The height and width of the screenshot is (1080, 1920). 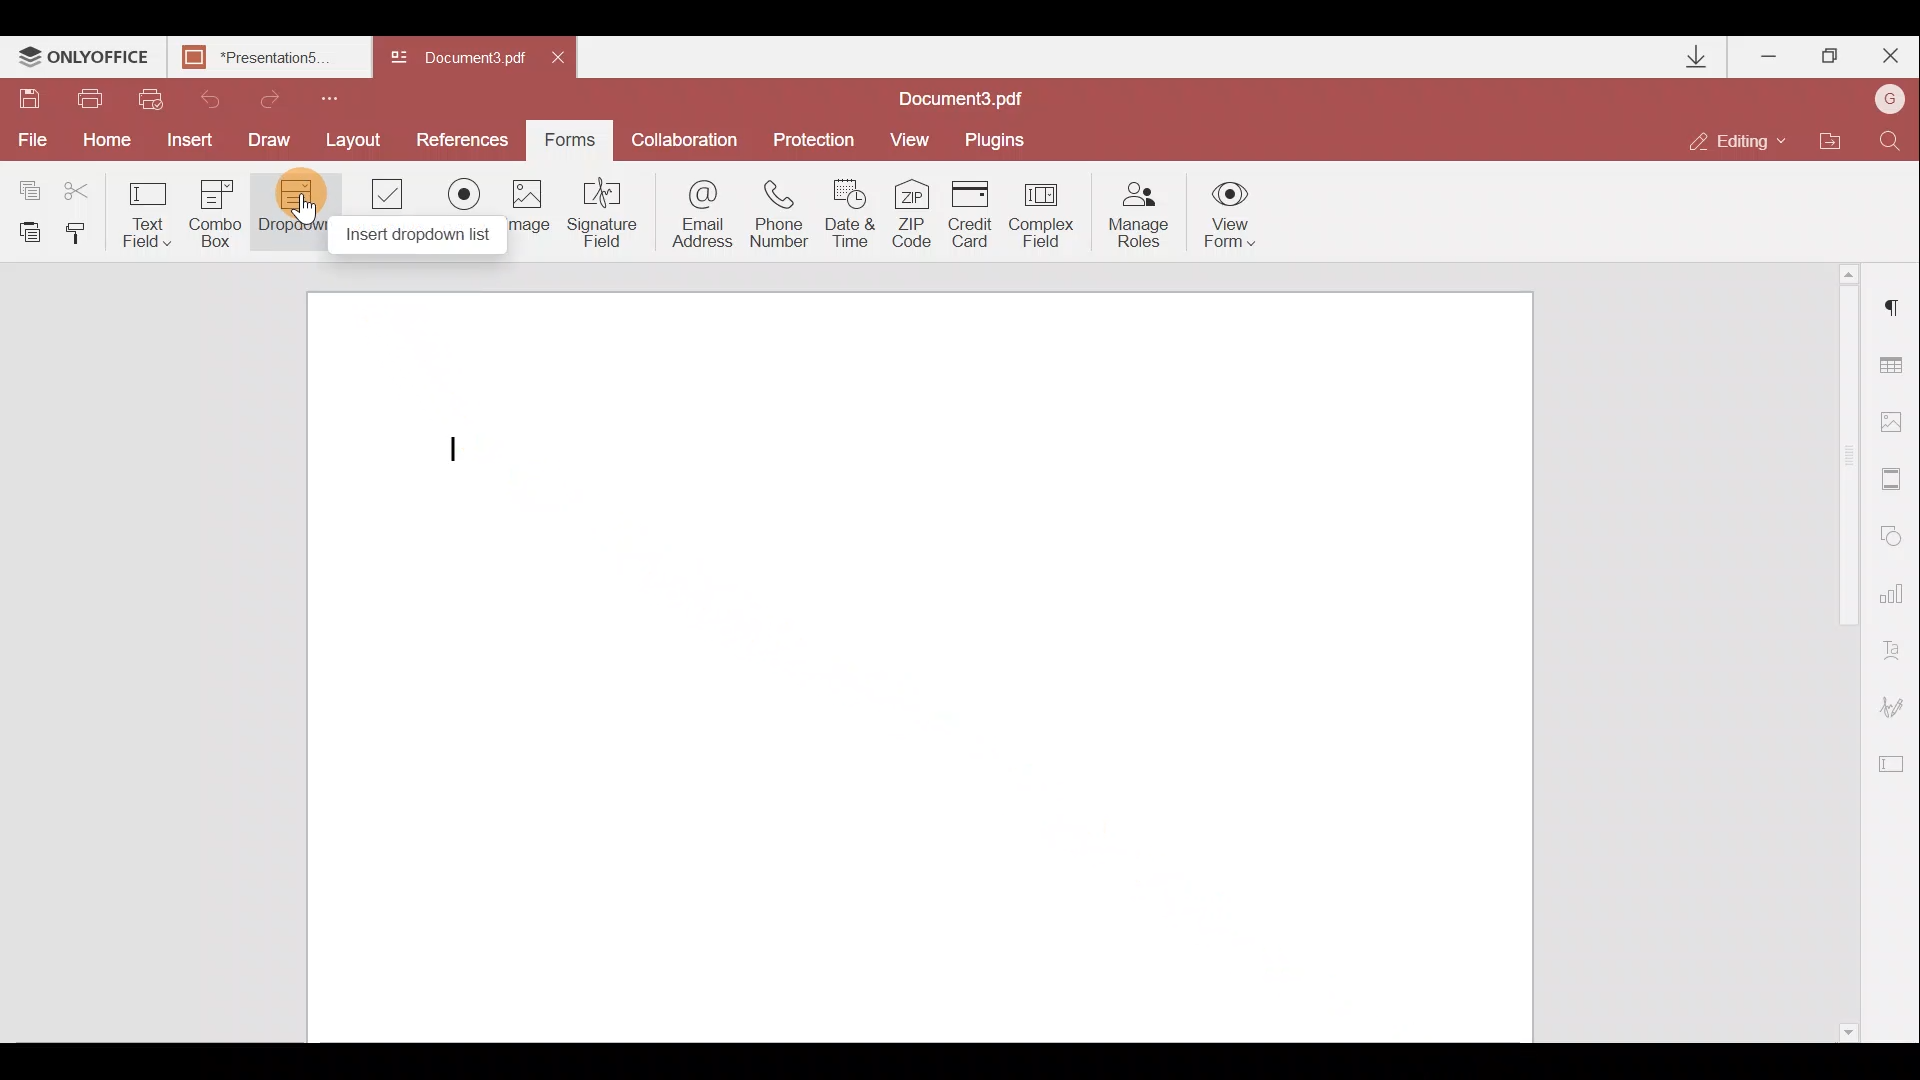 I want to click on Undo, so click(x=202, y=96).